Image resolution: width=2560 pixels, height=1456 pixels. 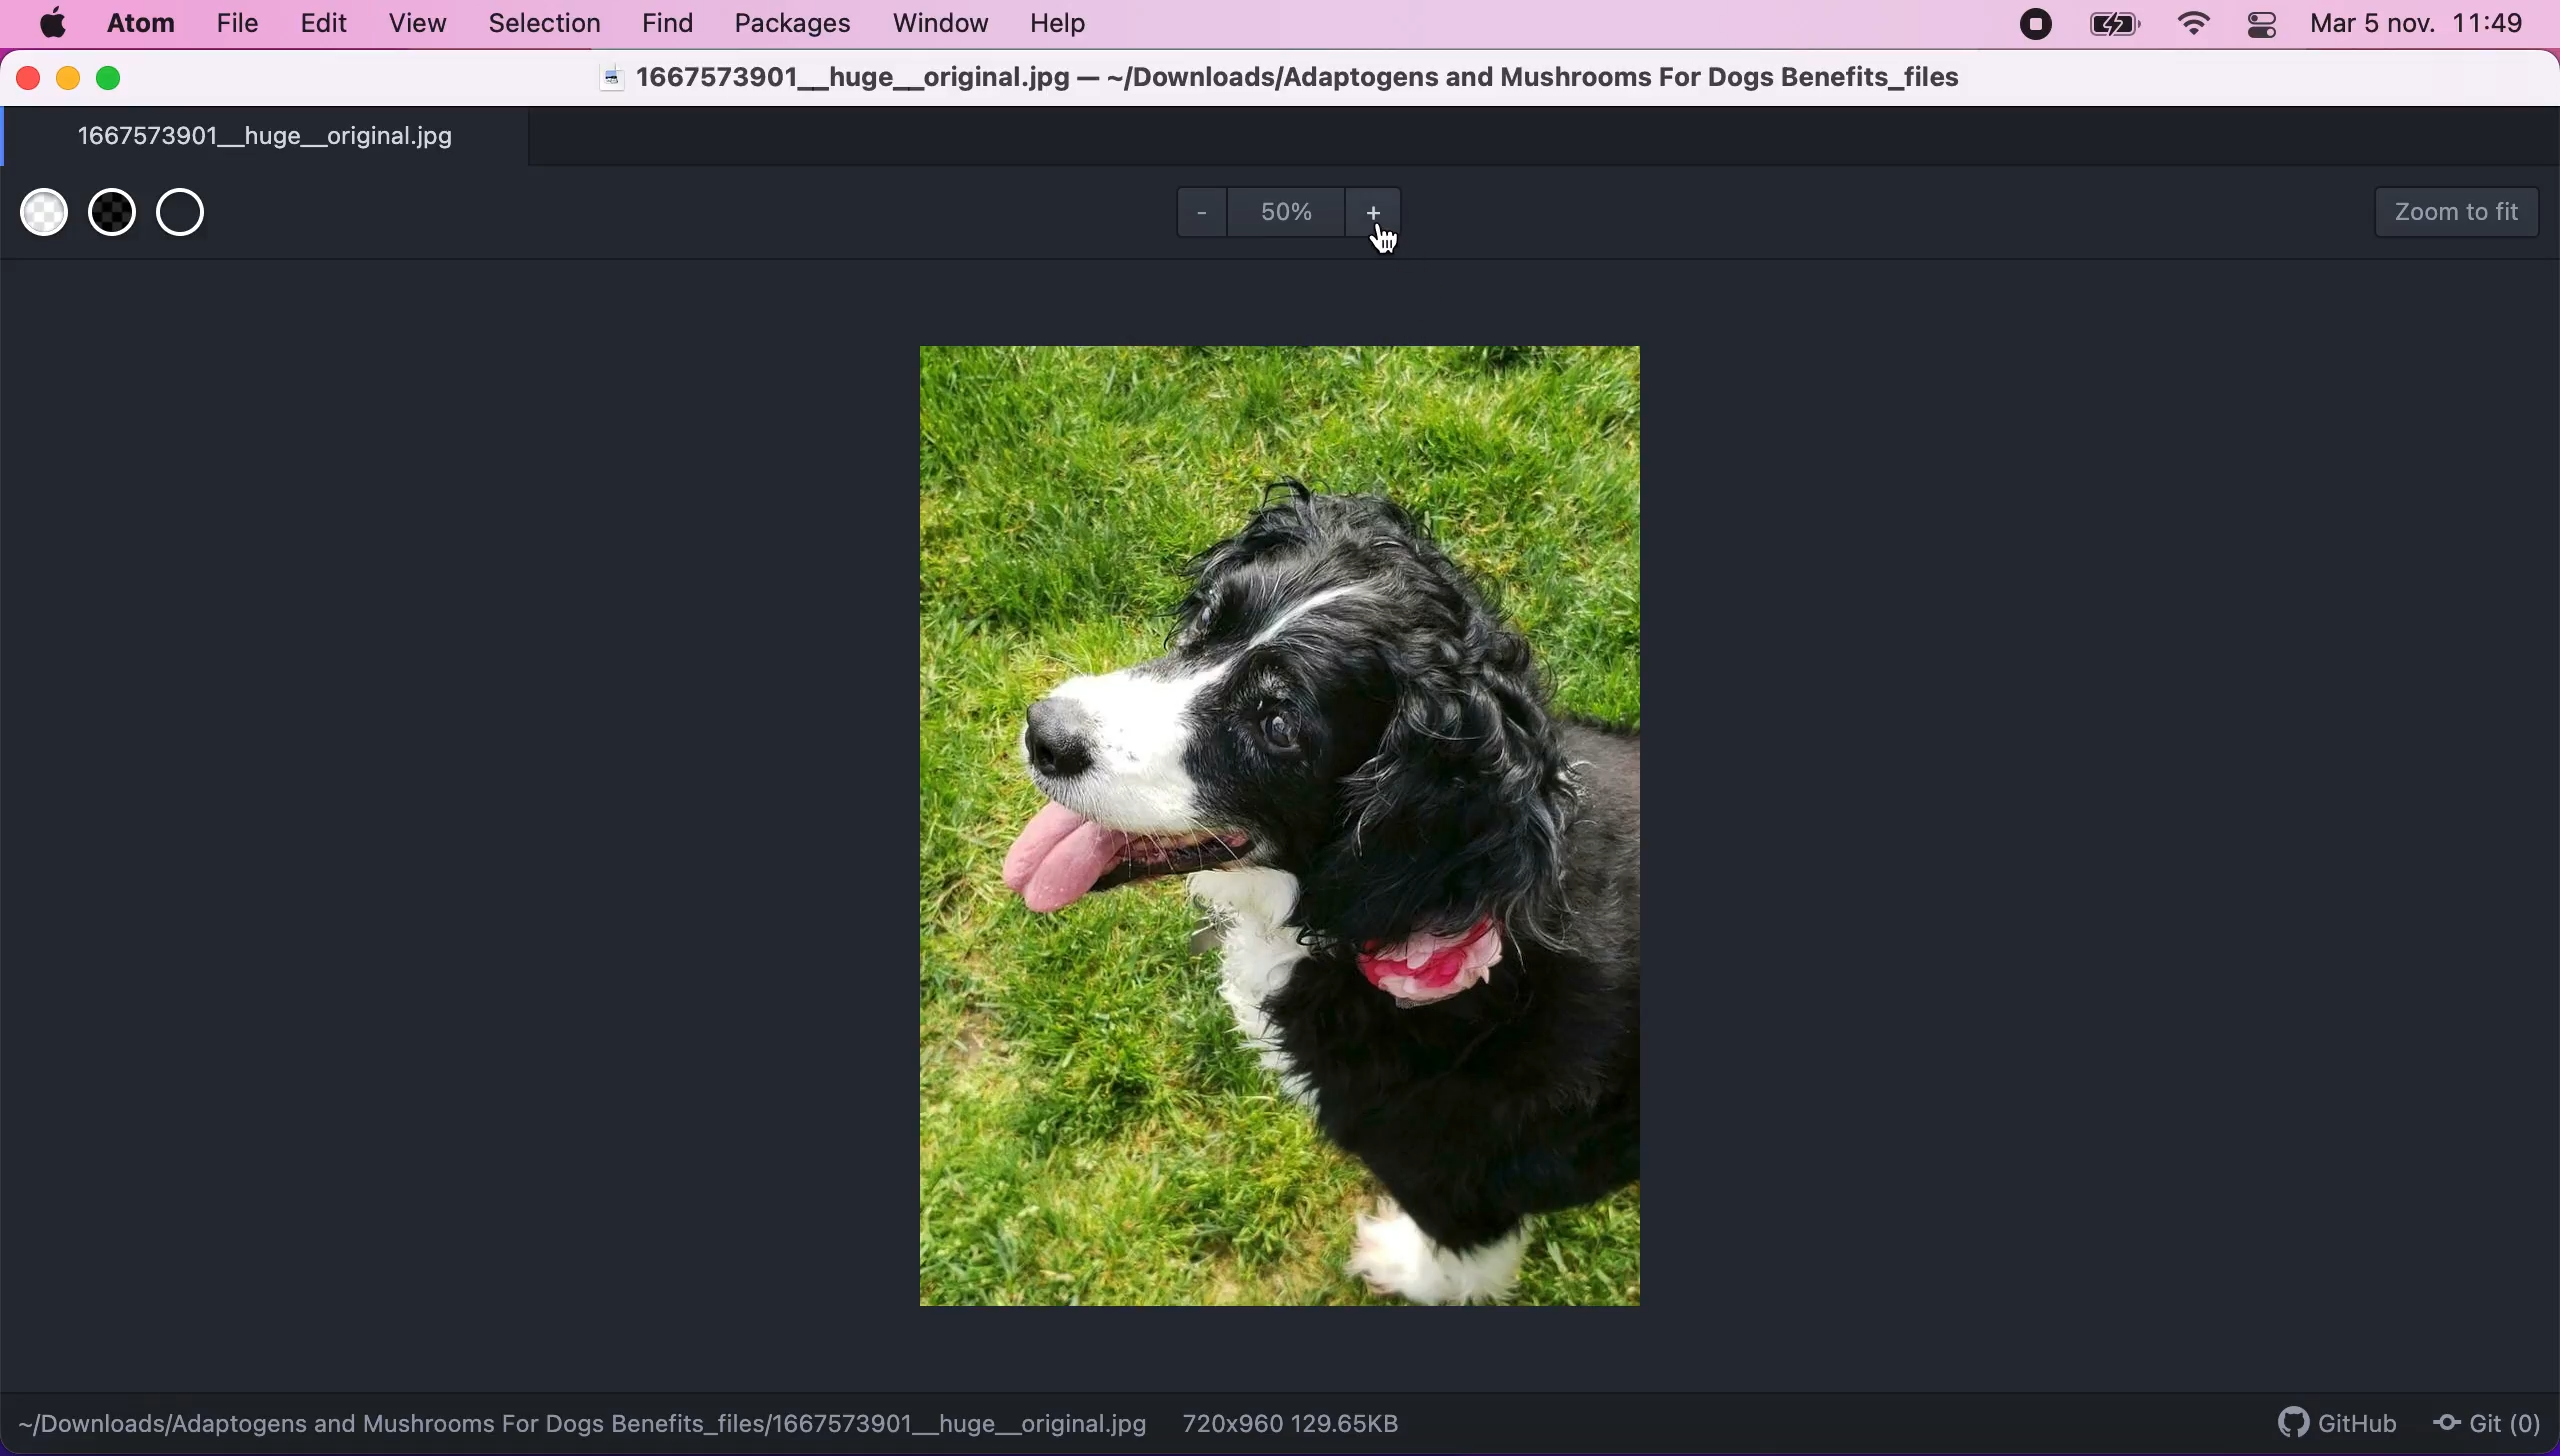 What do you see at coordinates (586, 1419) in the screenshot?
I see `-/downloads/adaptogens and mushrooms for dog benefits_files/1667573901_huge_original.jpg` at bounding box center [586, 1419].